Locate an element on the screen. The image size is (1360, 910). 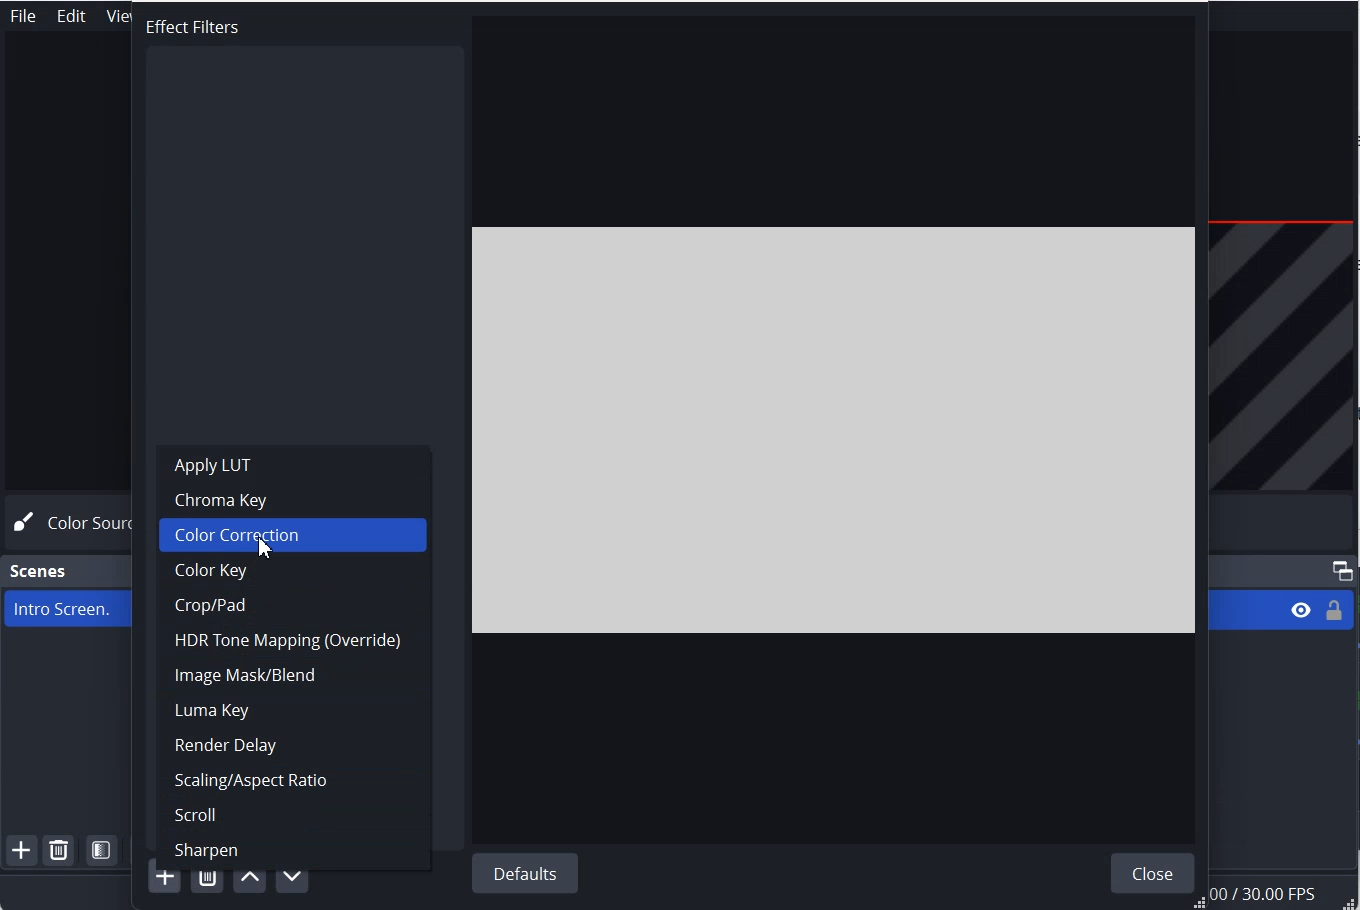
Add Filter is located at coordinates (164, 881).